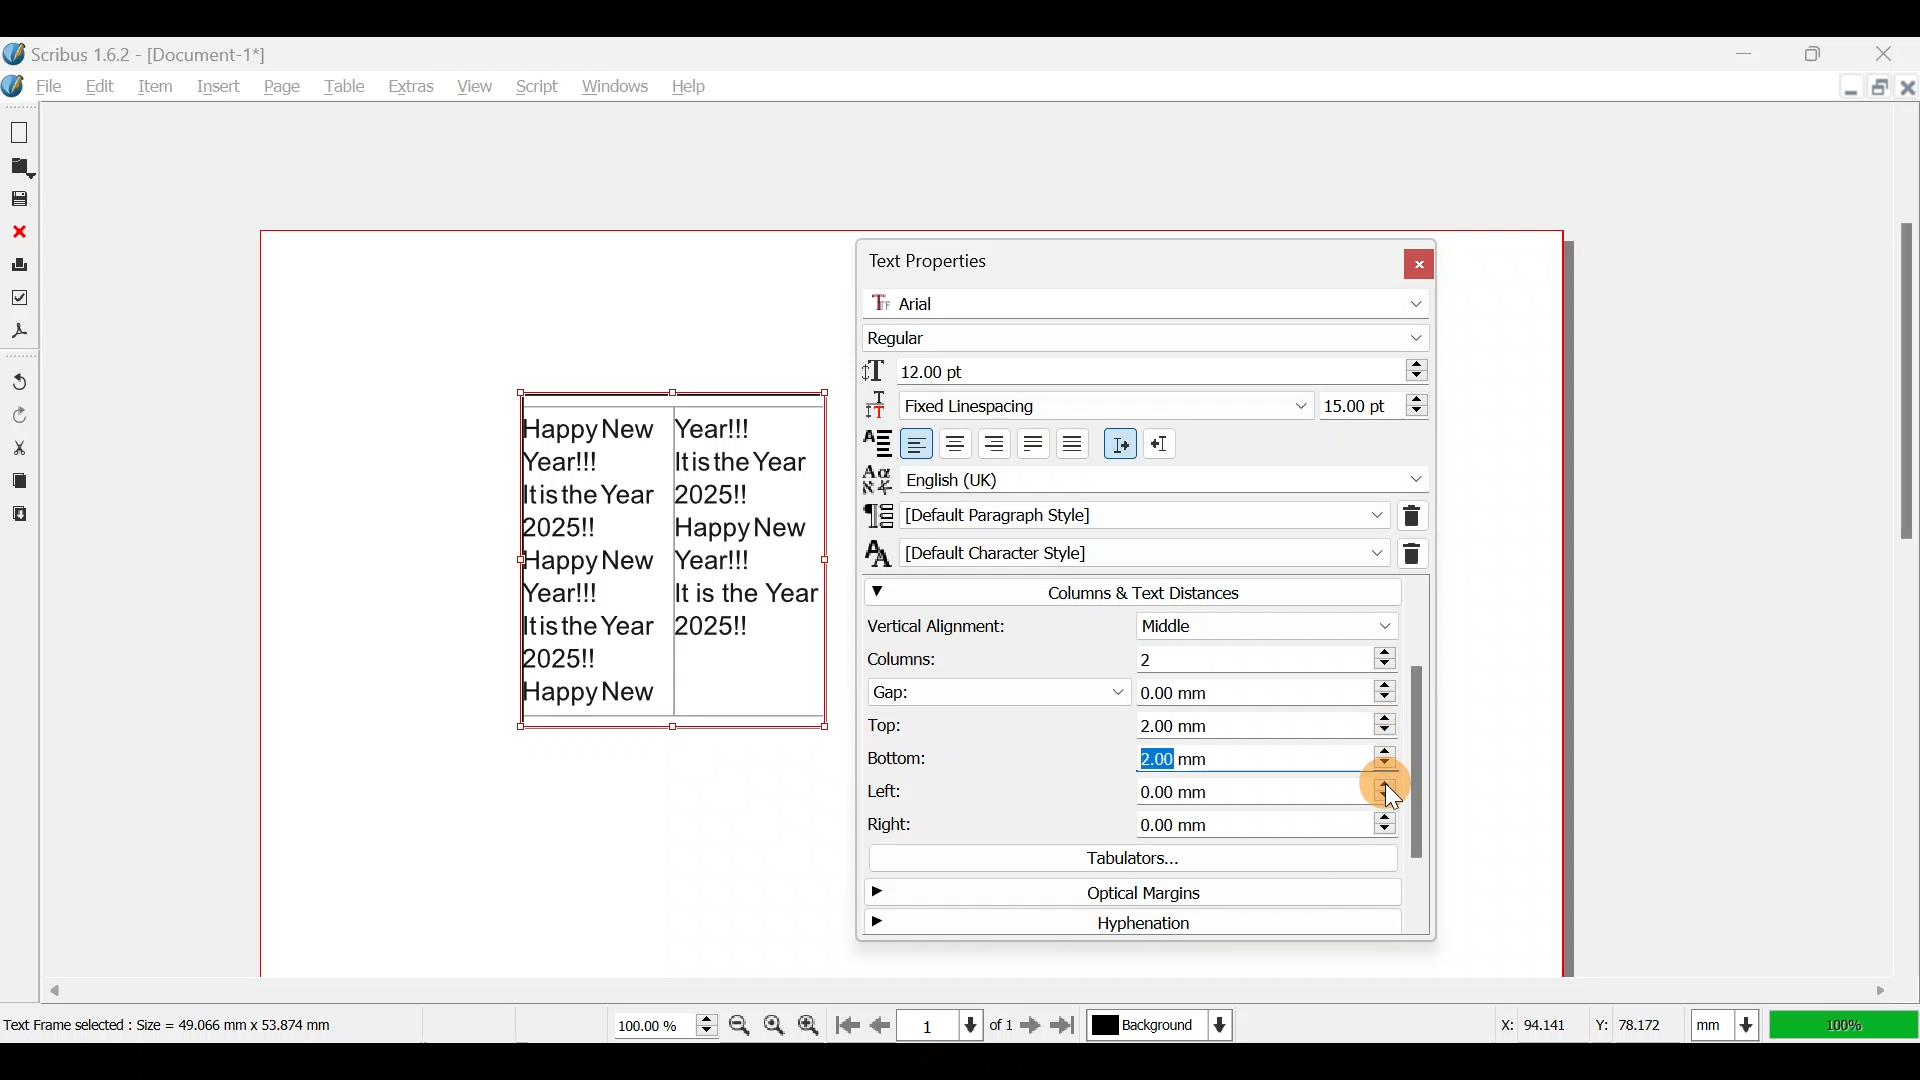 This screenshot has width=1920, height=1080. I want to click on Right, so click(1124, 827).